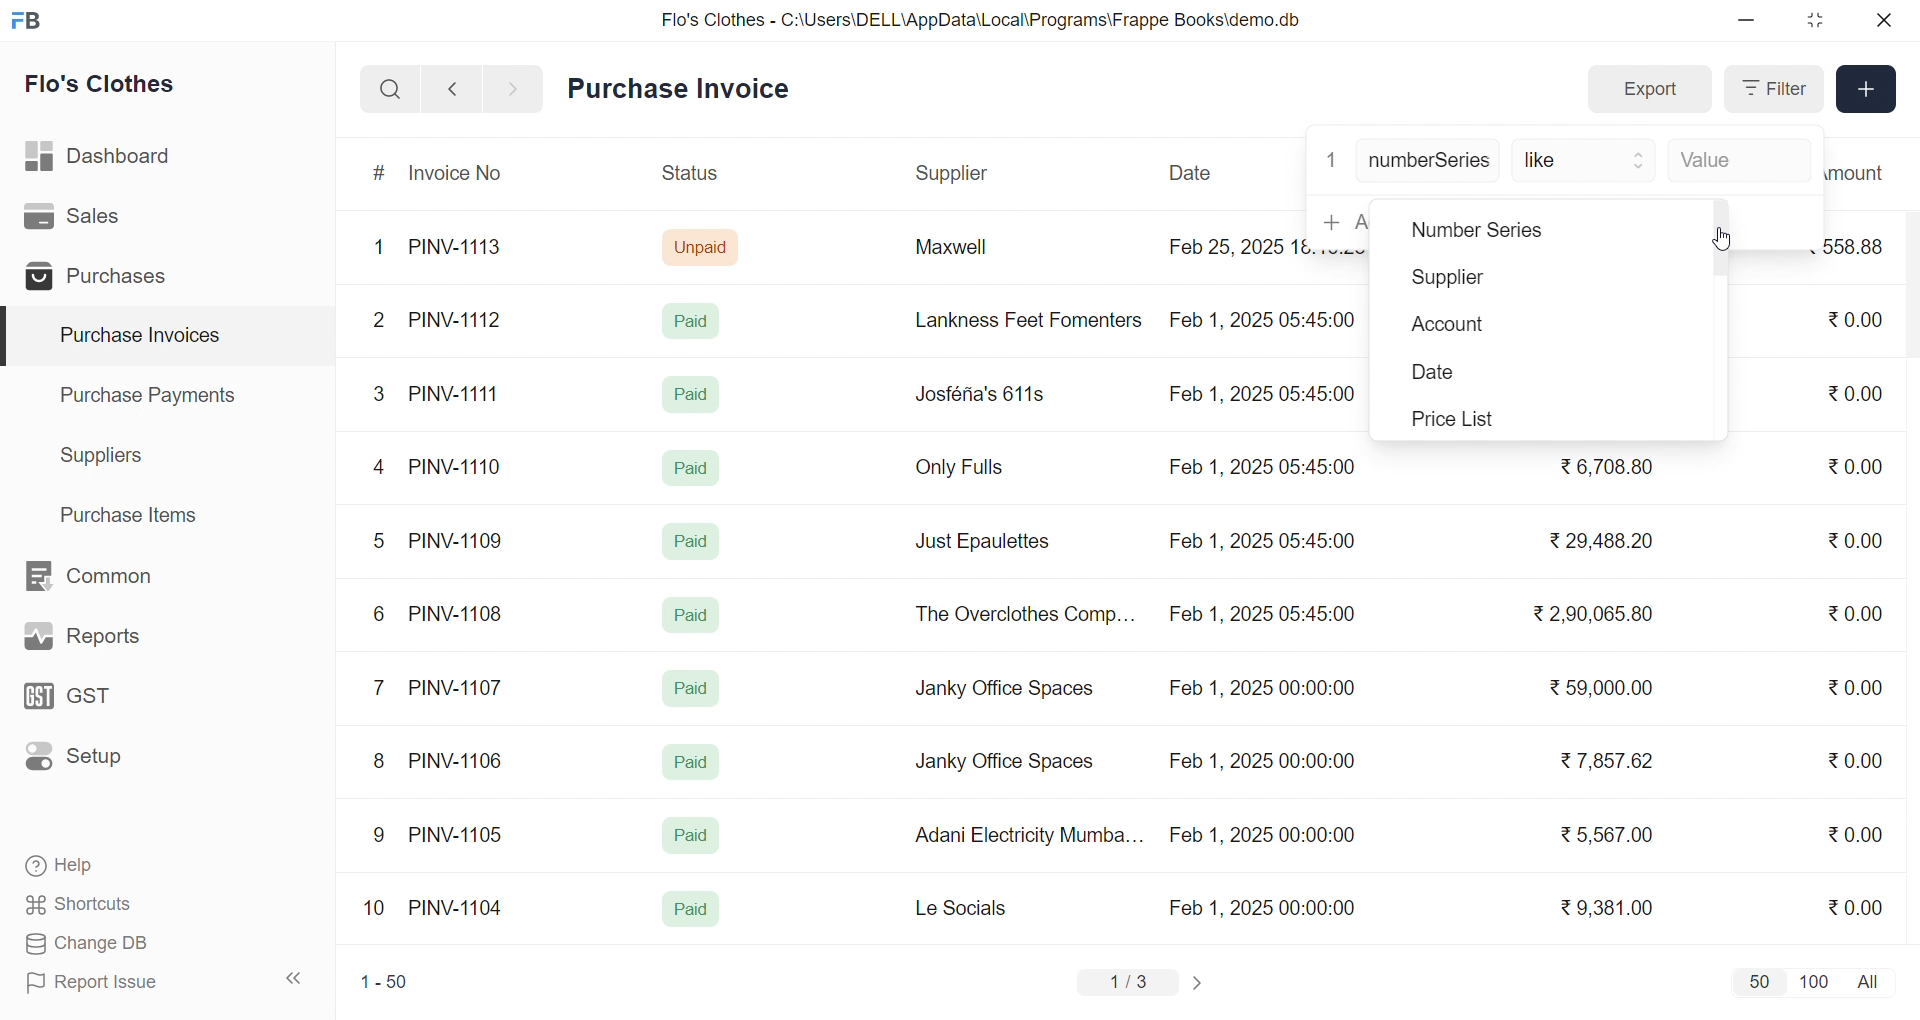 Image resolution: width=1920 pixels, height=1020 pixels. Describe the element at coordinates (1265, 616) in the screenshot. I see `Feb 1, 2025 05:45:00` at that location.